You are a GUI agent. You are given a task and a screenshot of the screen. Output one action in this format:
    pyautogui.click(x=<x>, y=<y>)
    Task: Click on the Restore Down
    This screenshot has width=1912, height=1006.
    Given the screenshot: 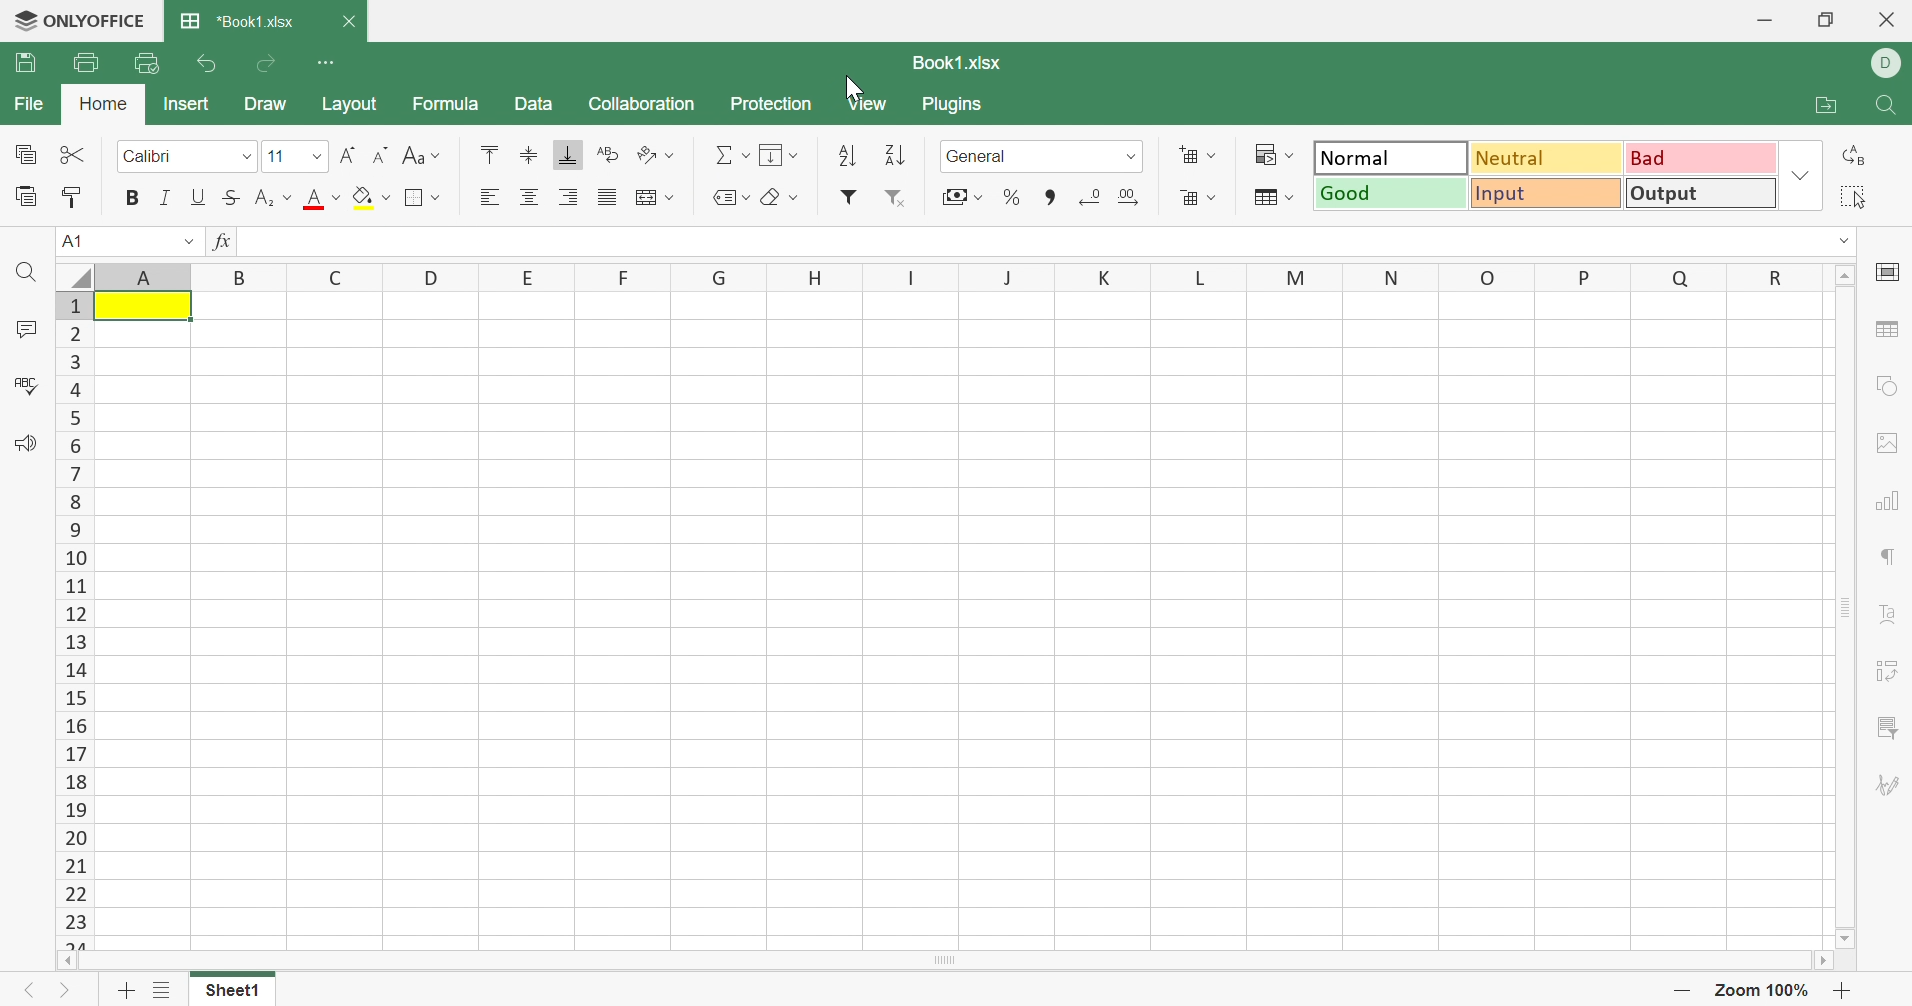 What is the action you would take?
    pyautogui.click(x=1828, y=19)
    